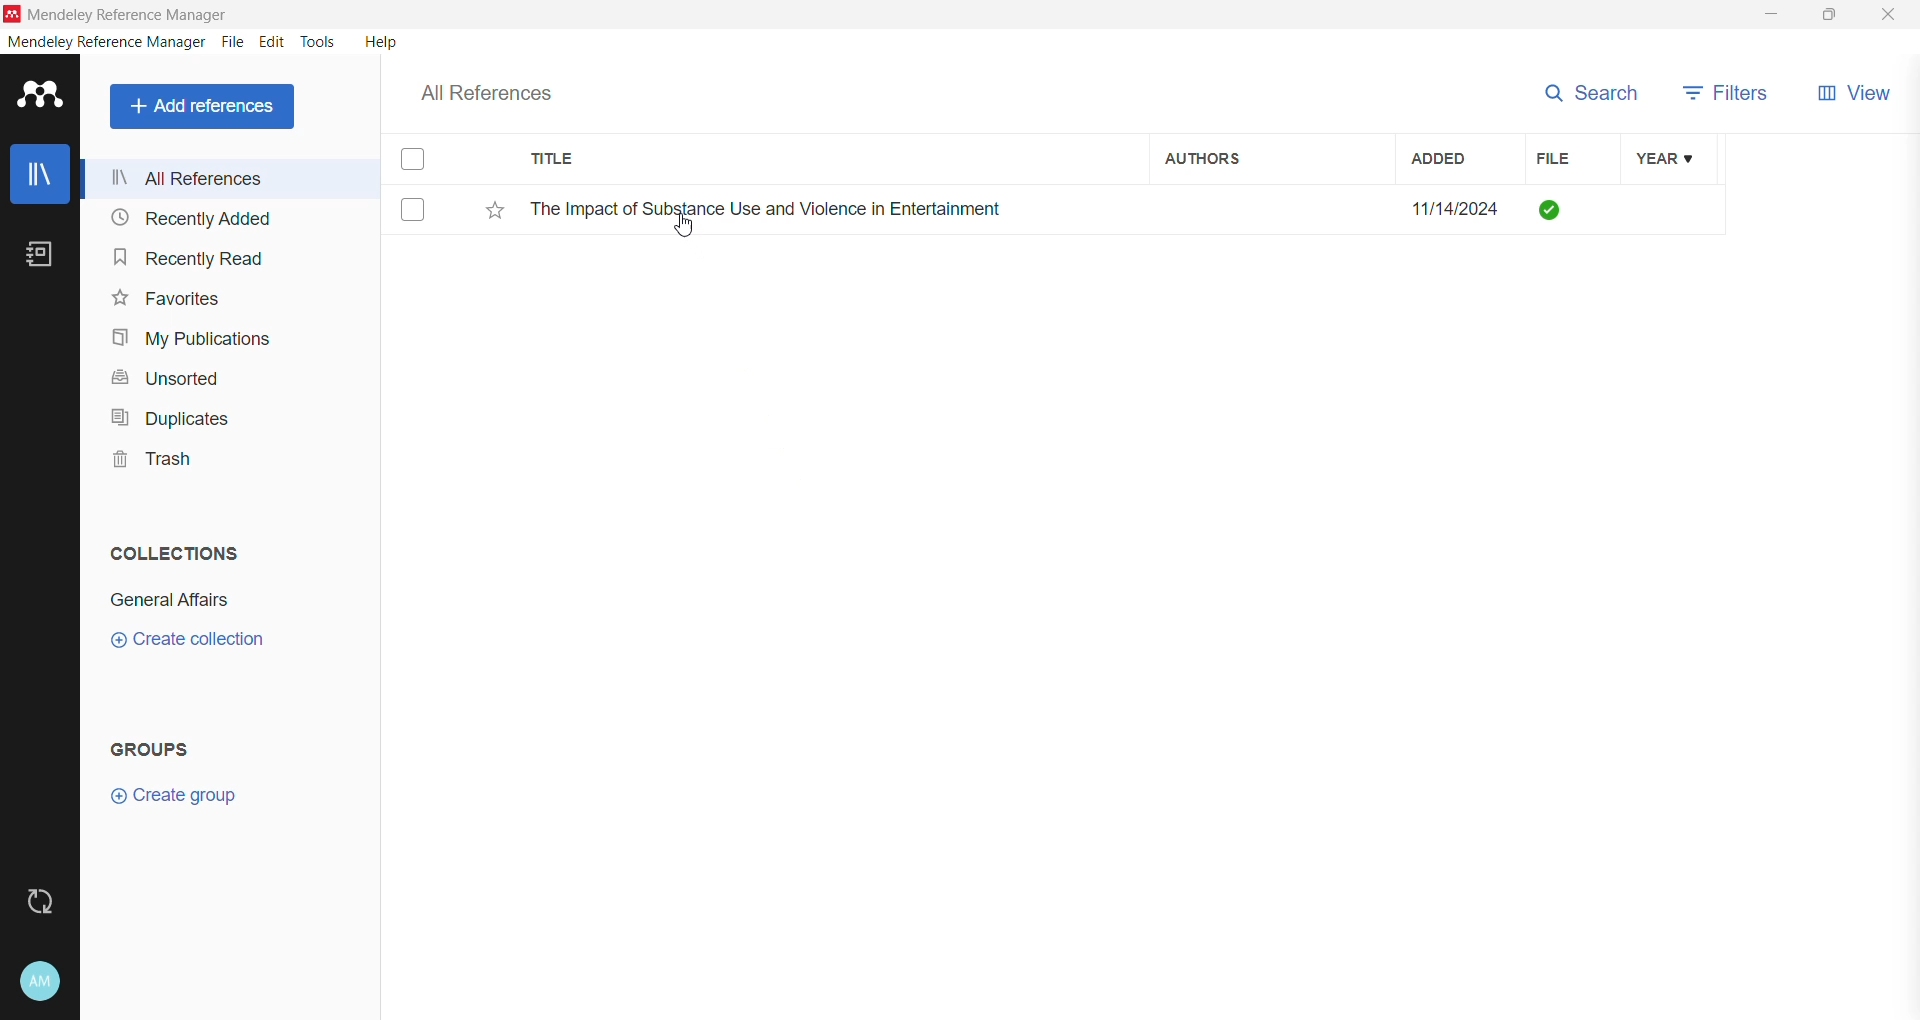 Image resolution: width=1920 pixels, height=1020 pixels. What do you see at coordinates (166, 600) in the screenshot?
I see `Collection Name` at bounding box center [166, 600].